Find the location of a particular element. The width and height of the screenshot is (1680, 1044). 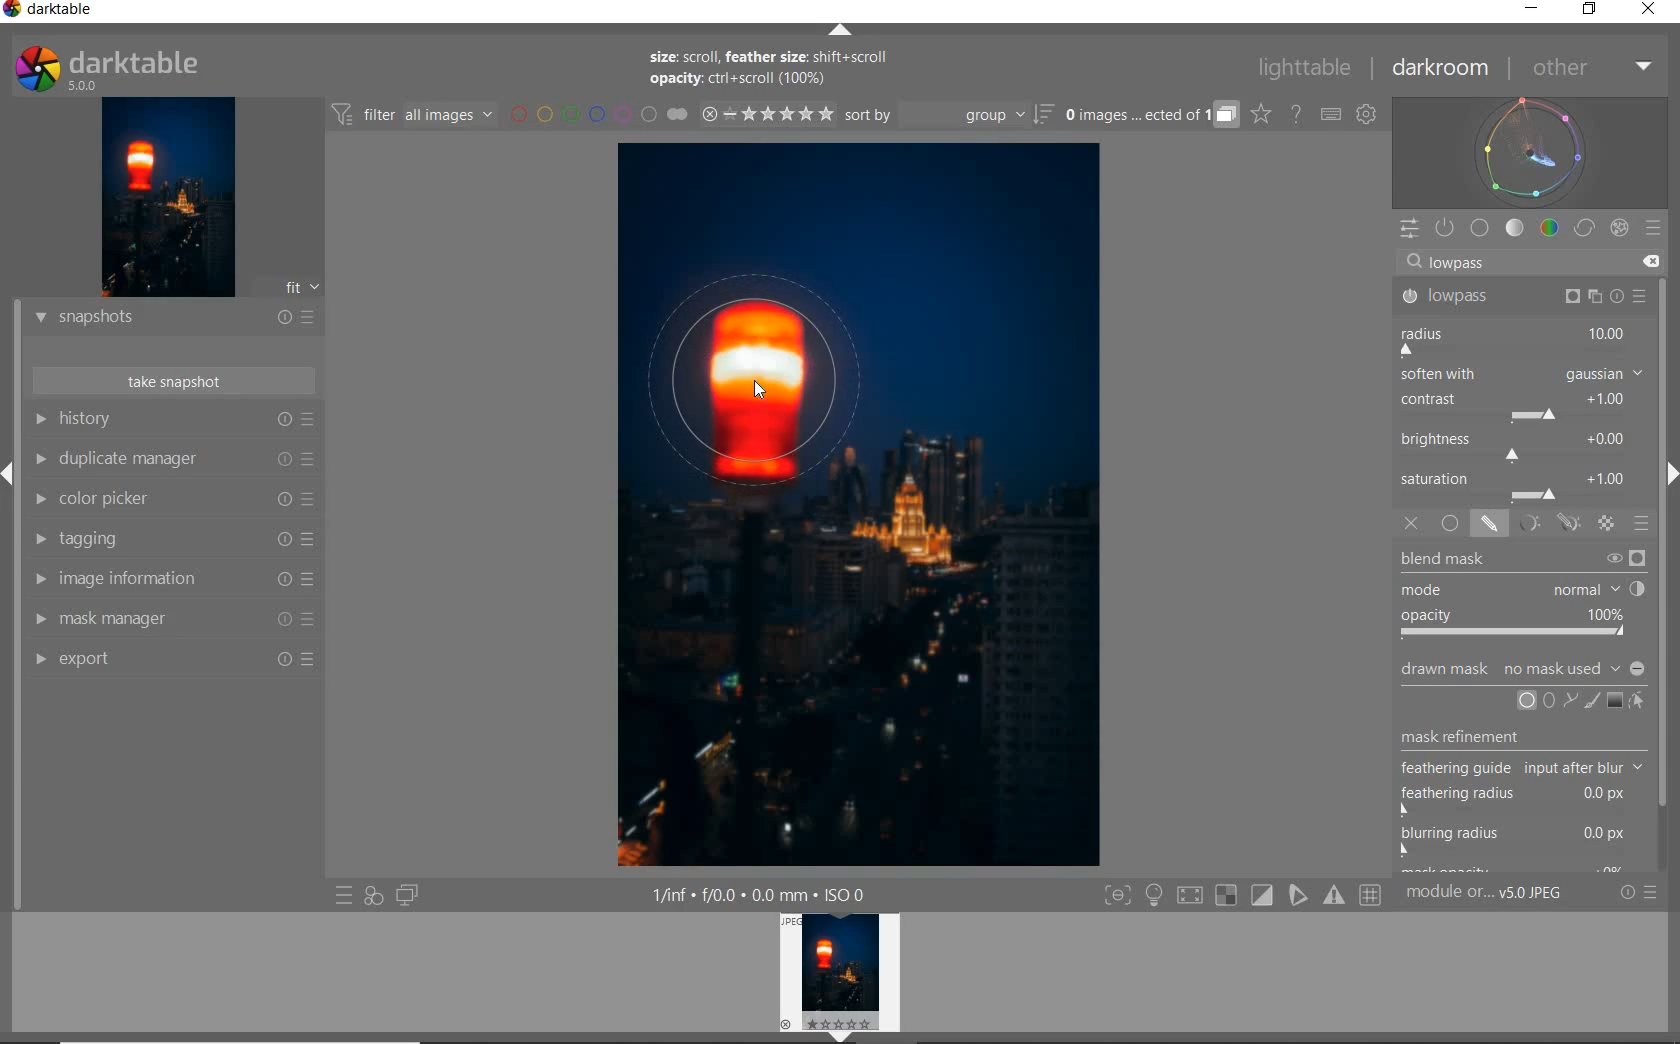

SATURATION is located at coordinates (1523, 485).